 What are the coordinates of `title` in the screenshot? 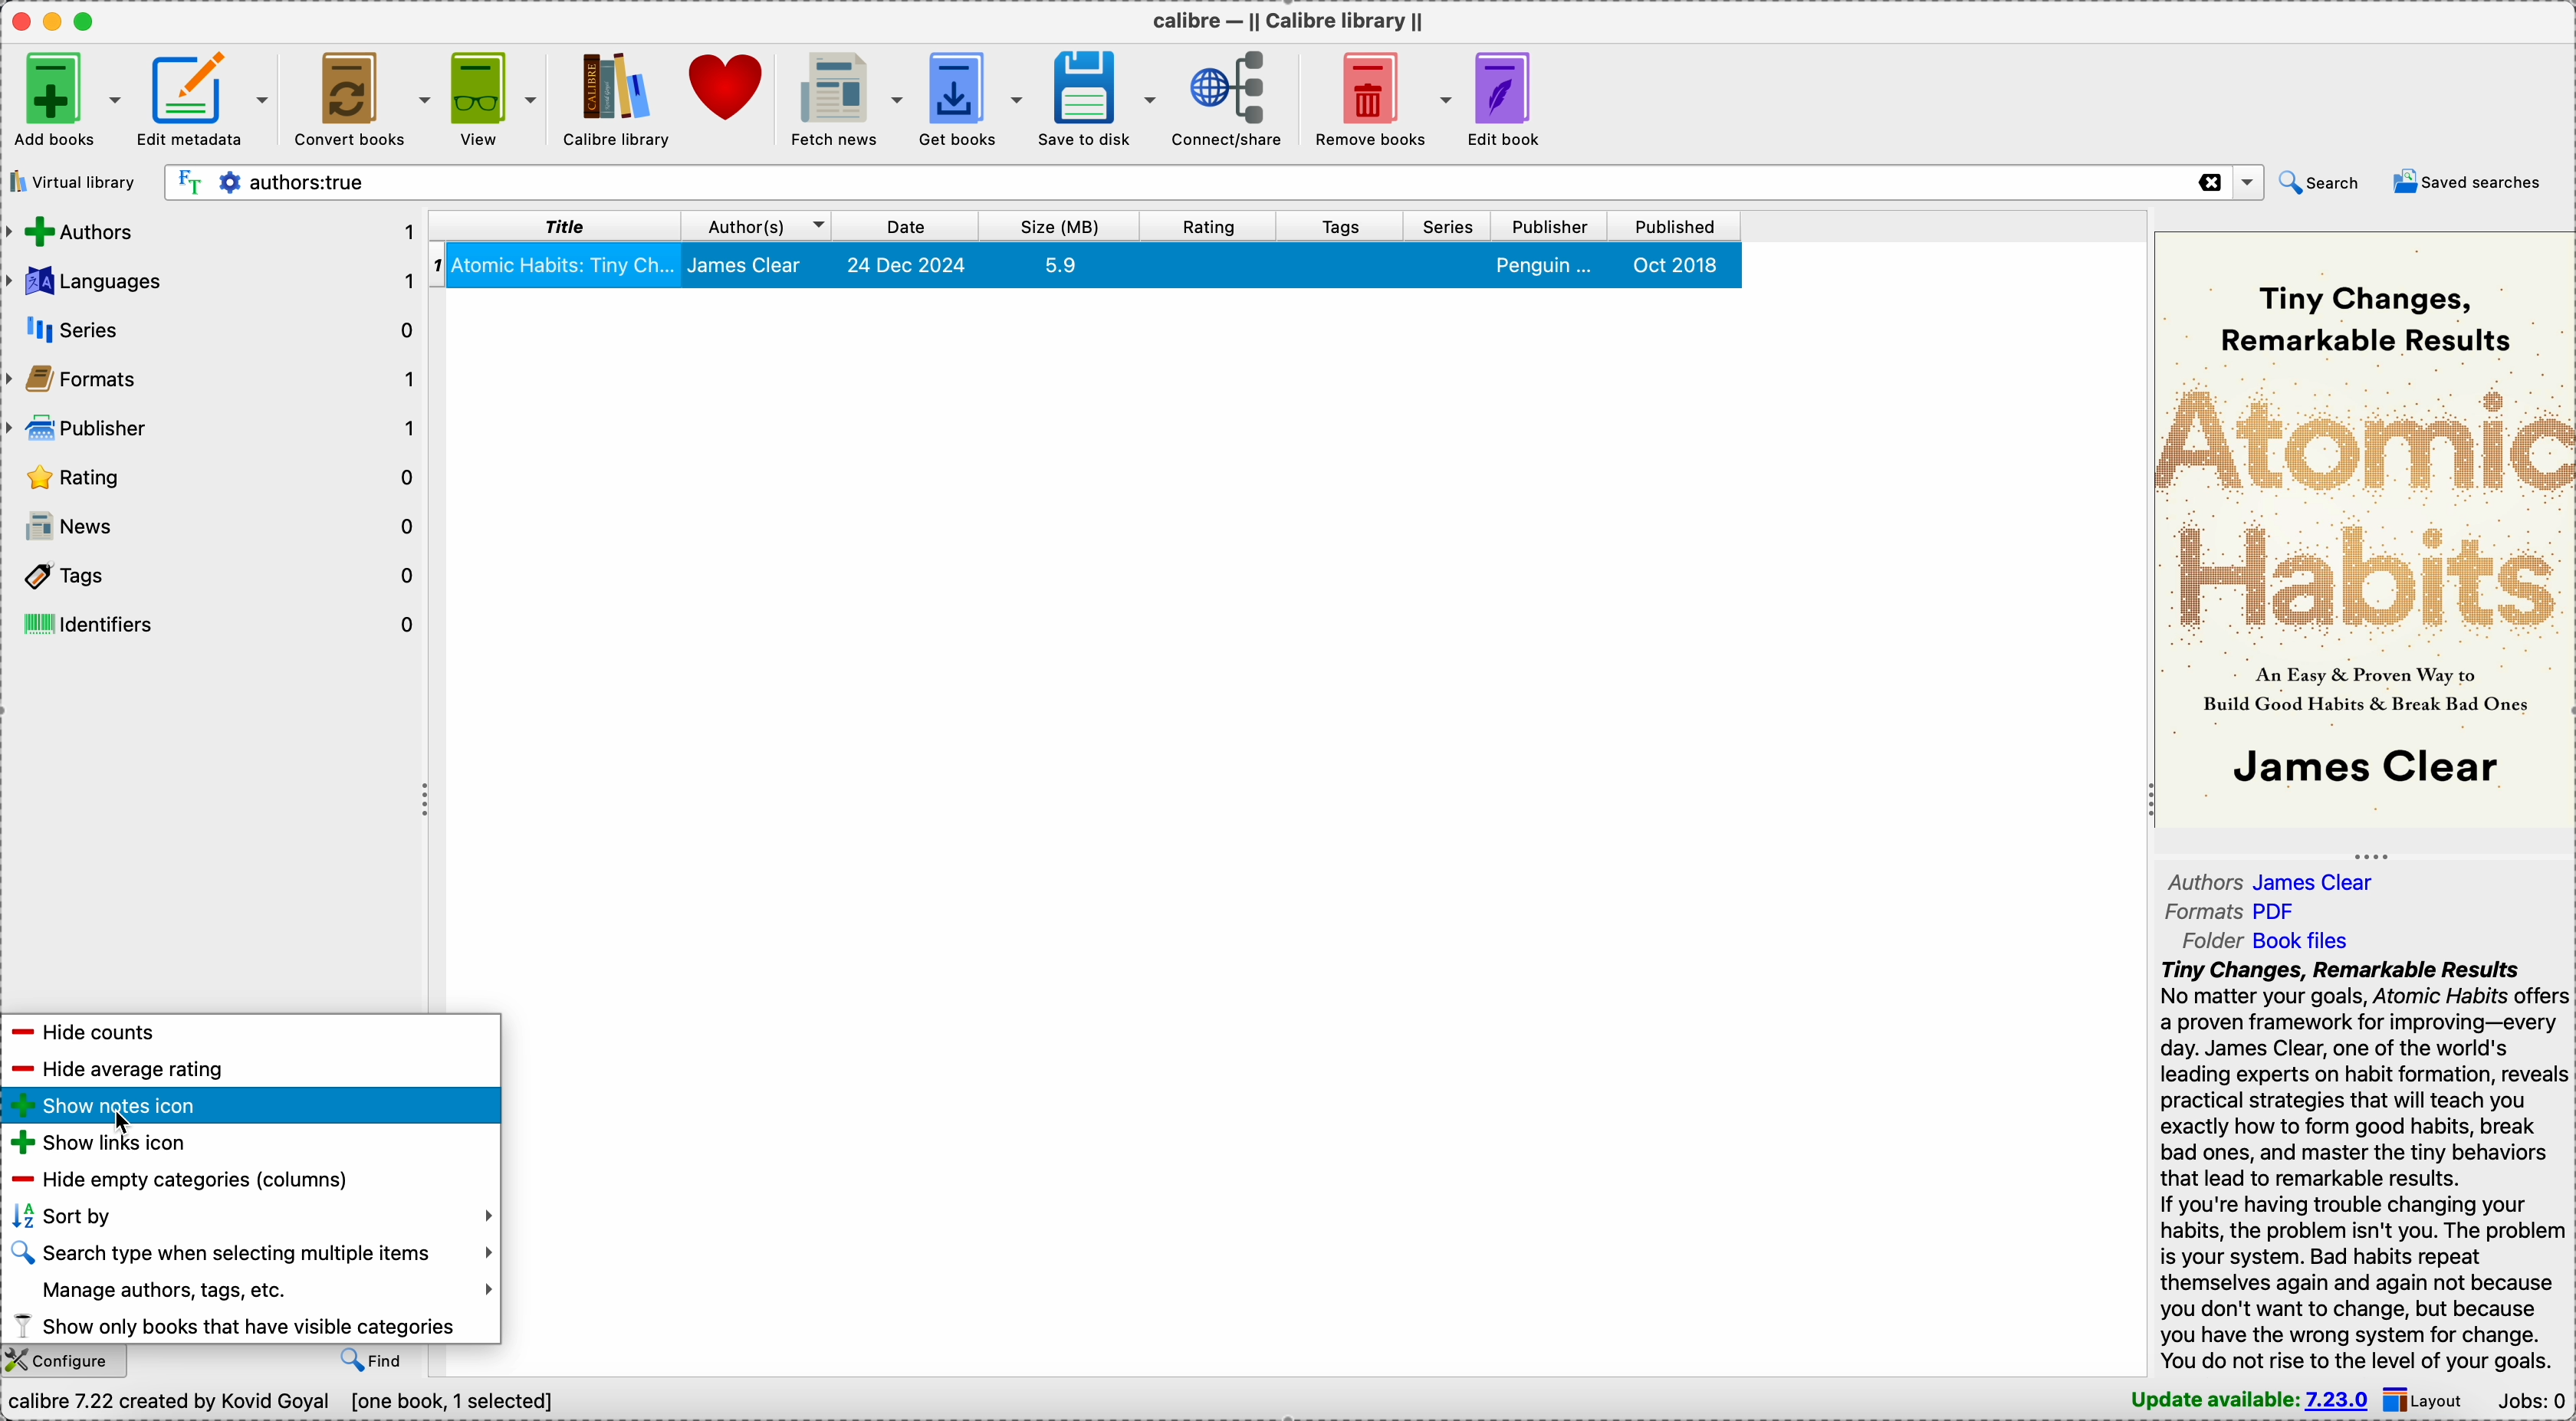 It's located at (556, 226).